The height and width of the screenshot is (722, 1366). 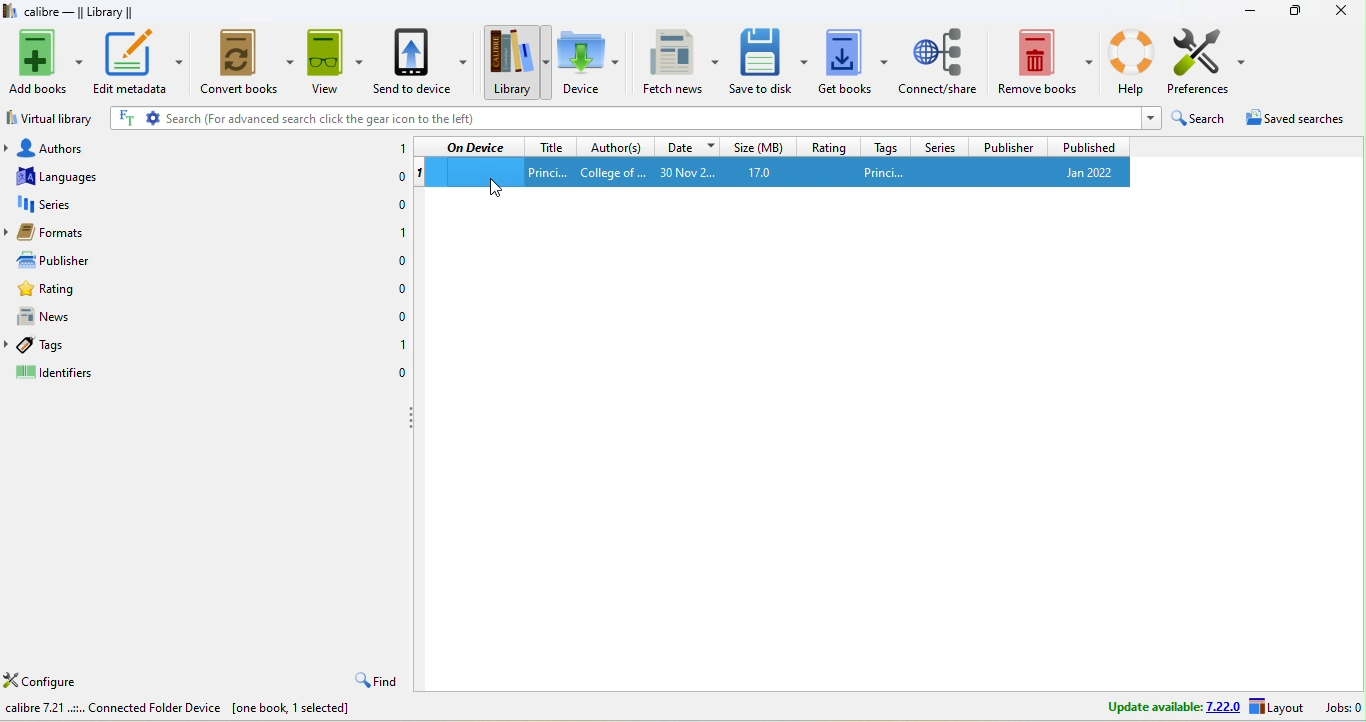 What do you see at coordinates (401, 374) in the screenshot?
I see `0` at bounding box center [401, 374].